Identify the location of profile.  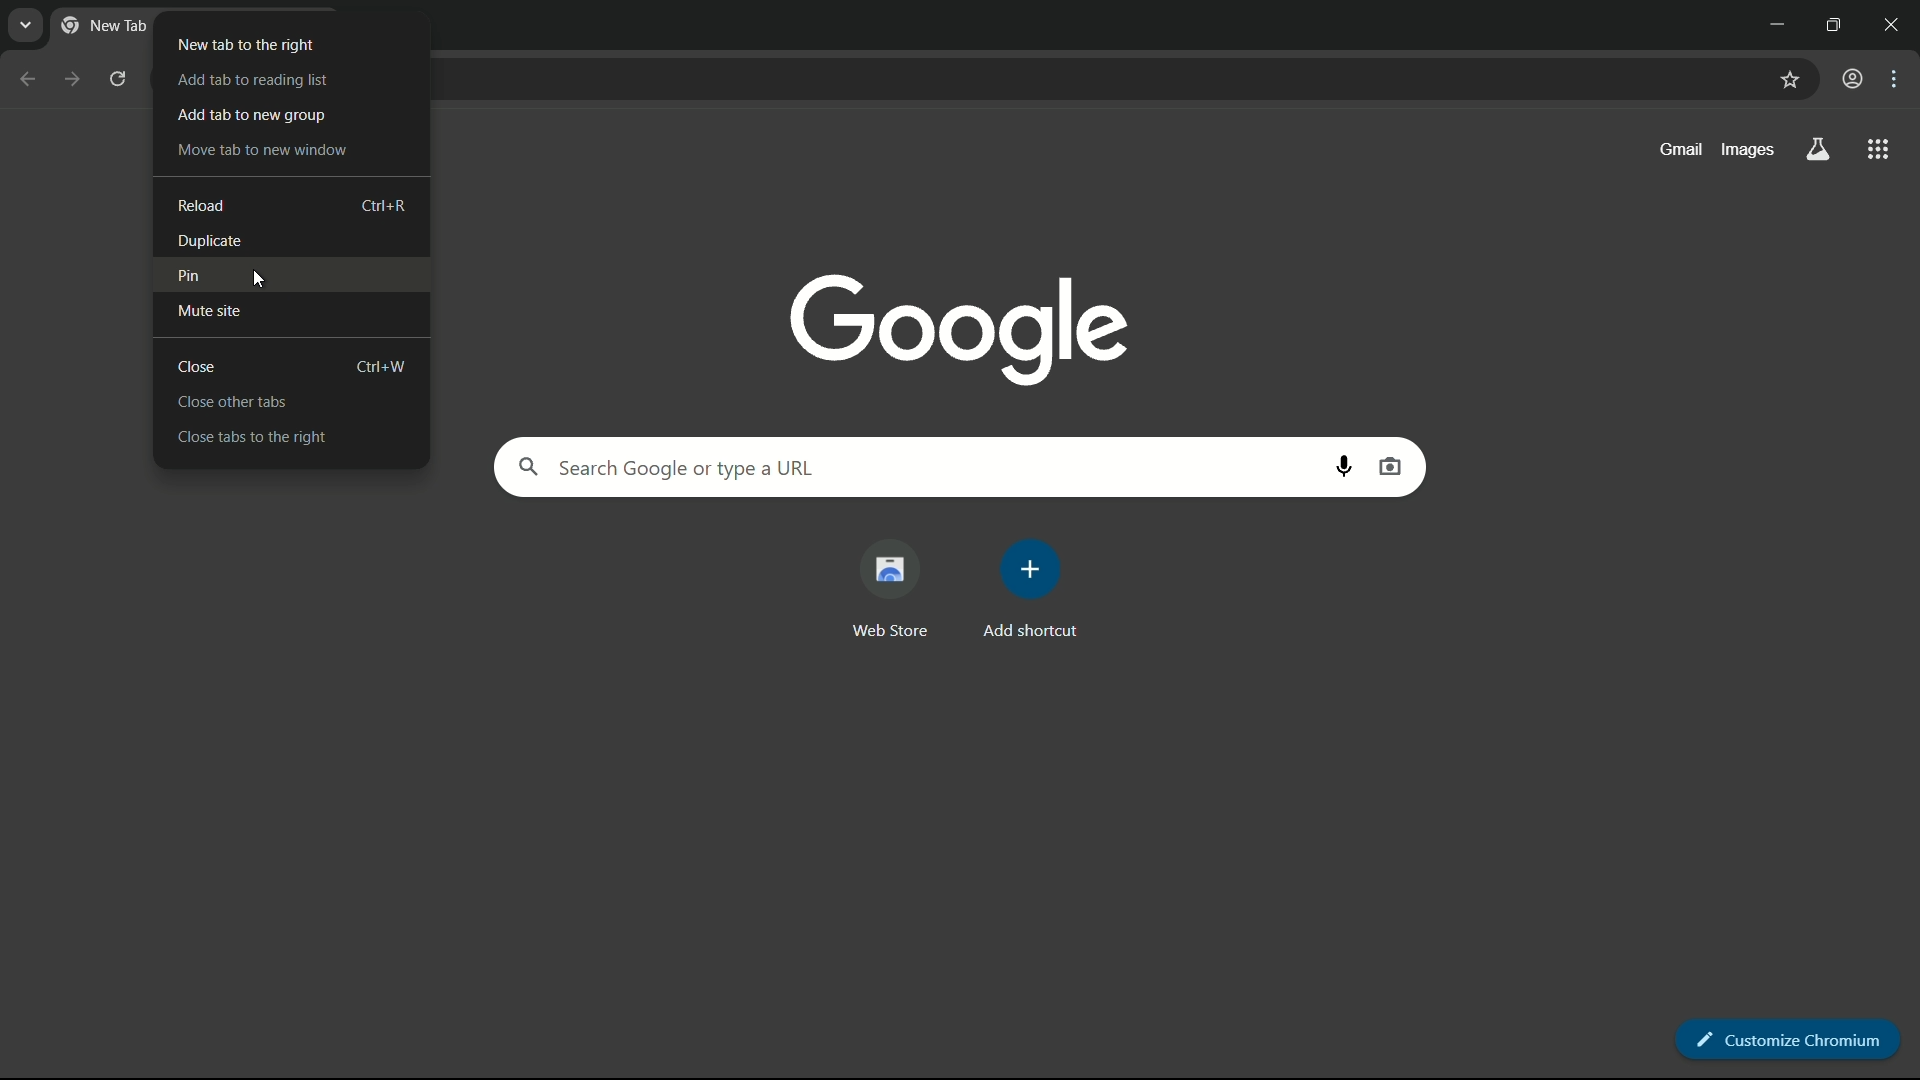
(1853, 79).